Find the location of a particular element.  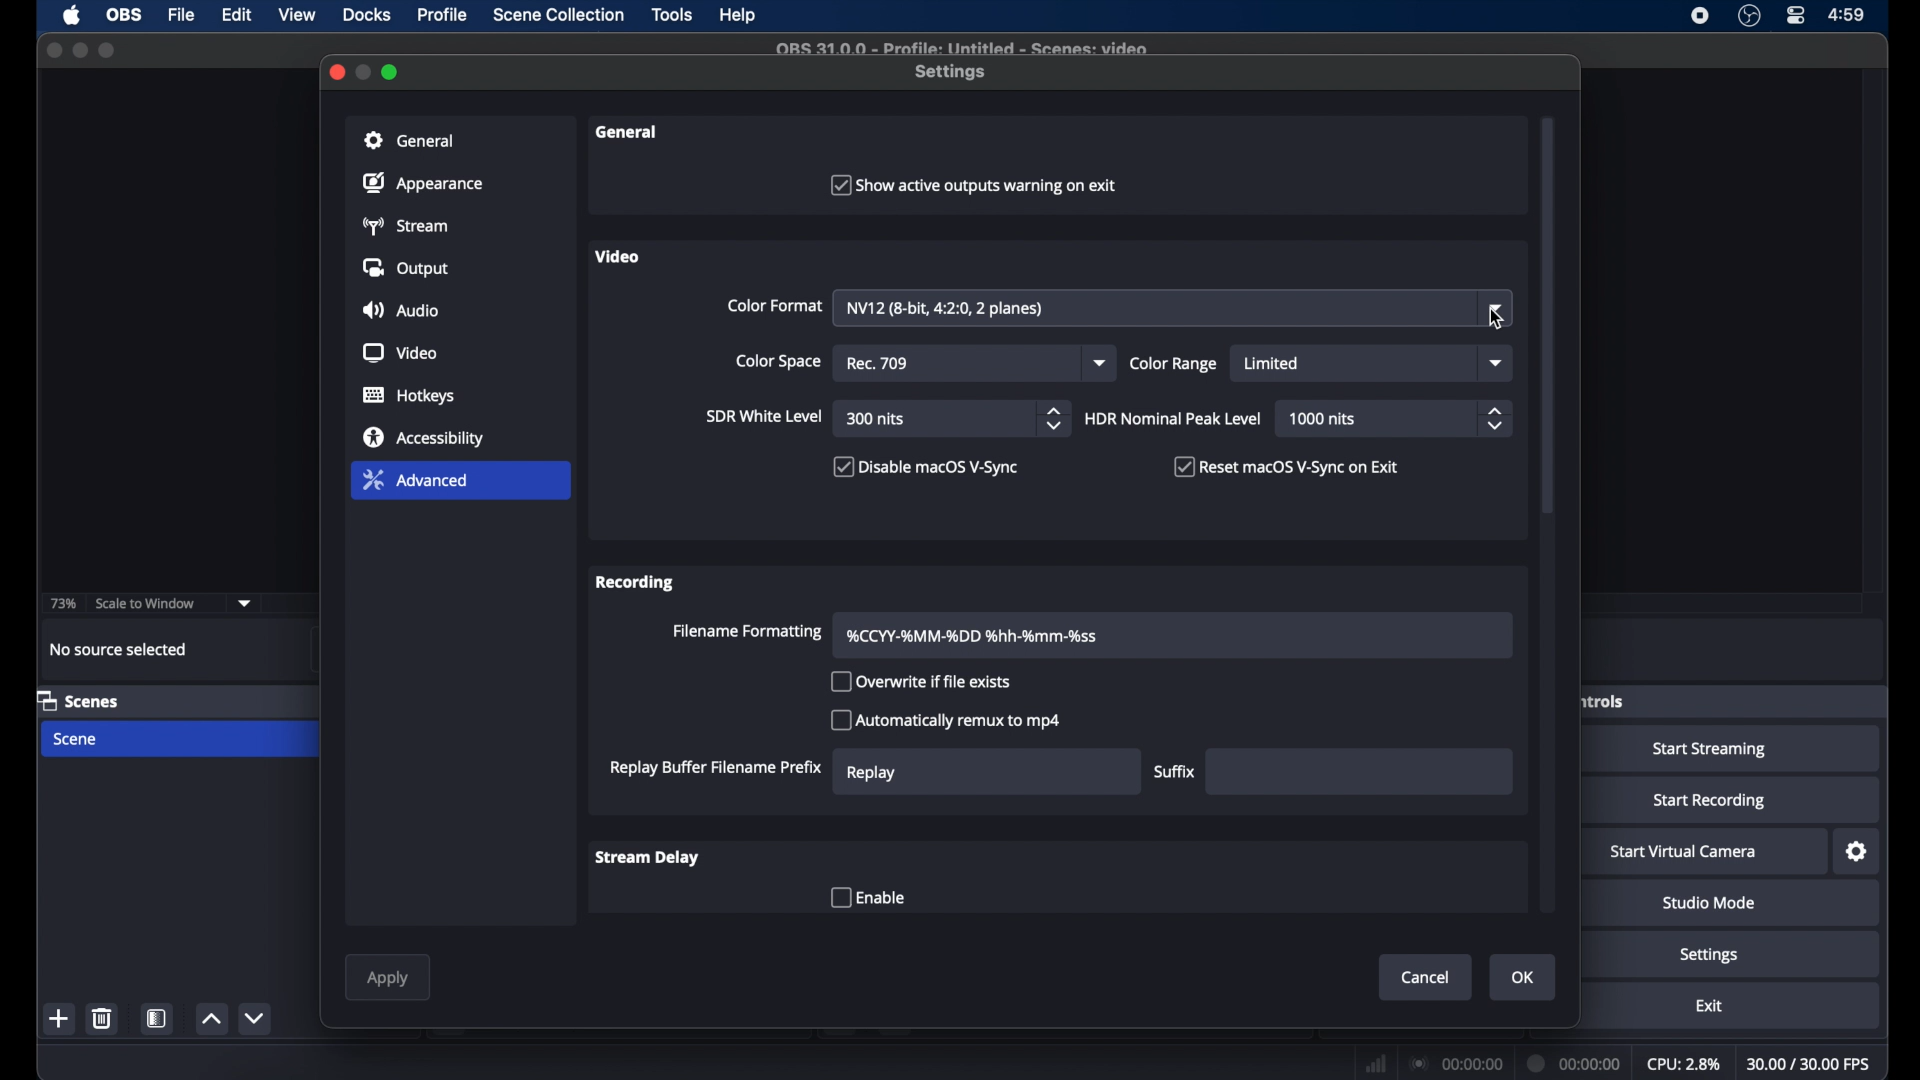

general is located at coordinates (628, 132).